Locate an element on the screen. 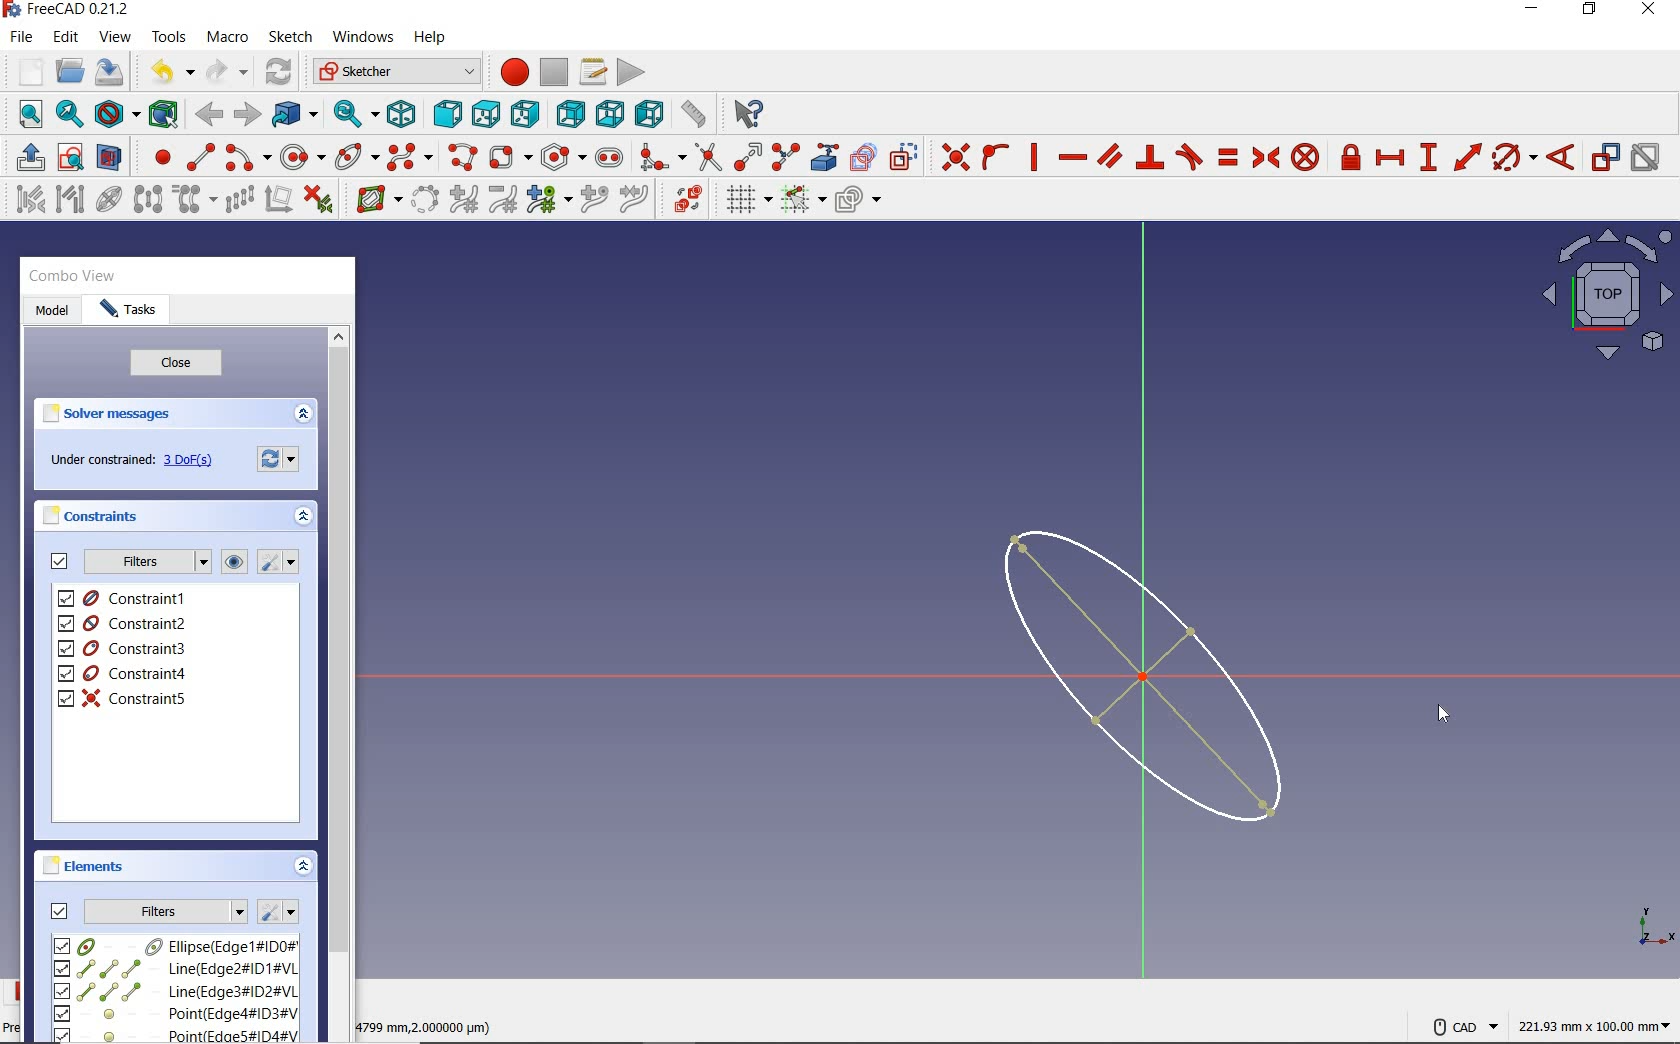 The height and width of the screenshot is (1044, 1680). remove axes alignment is located at coordinates (277, 201).